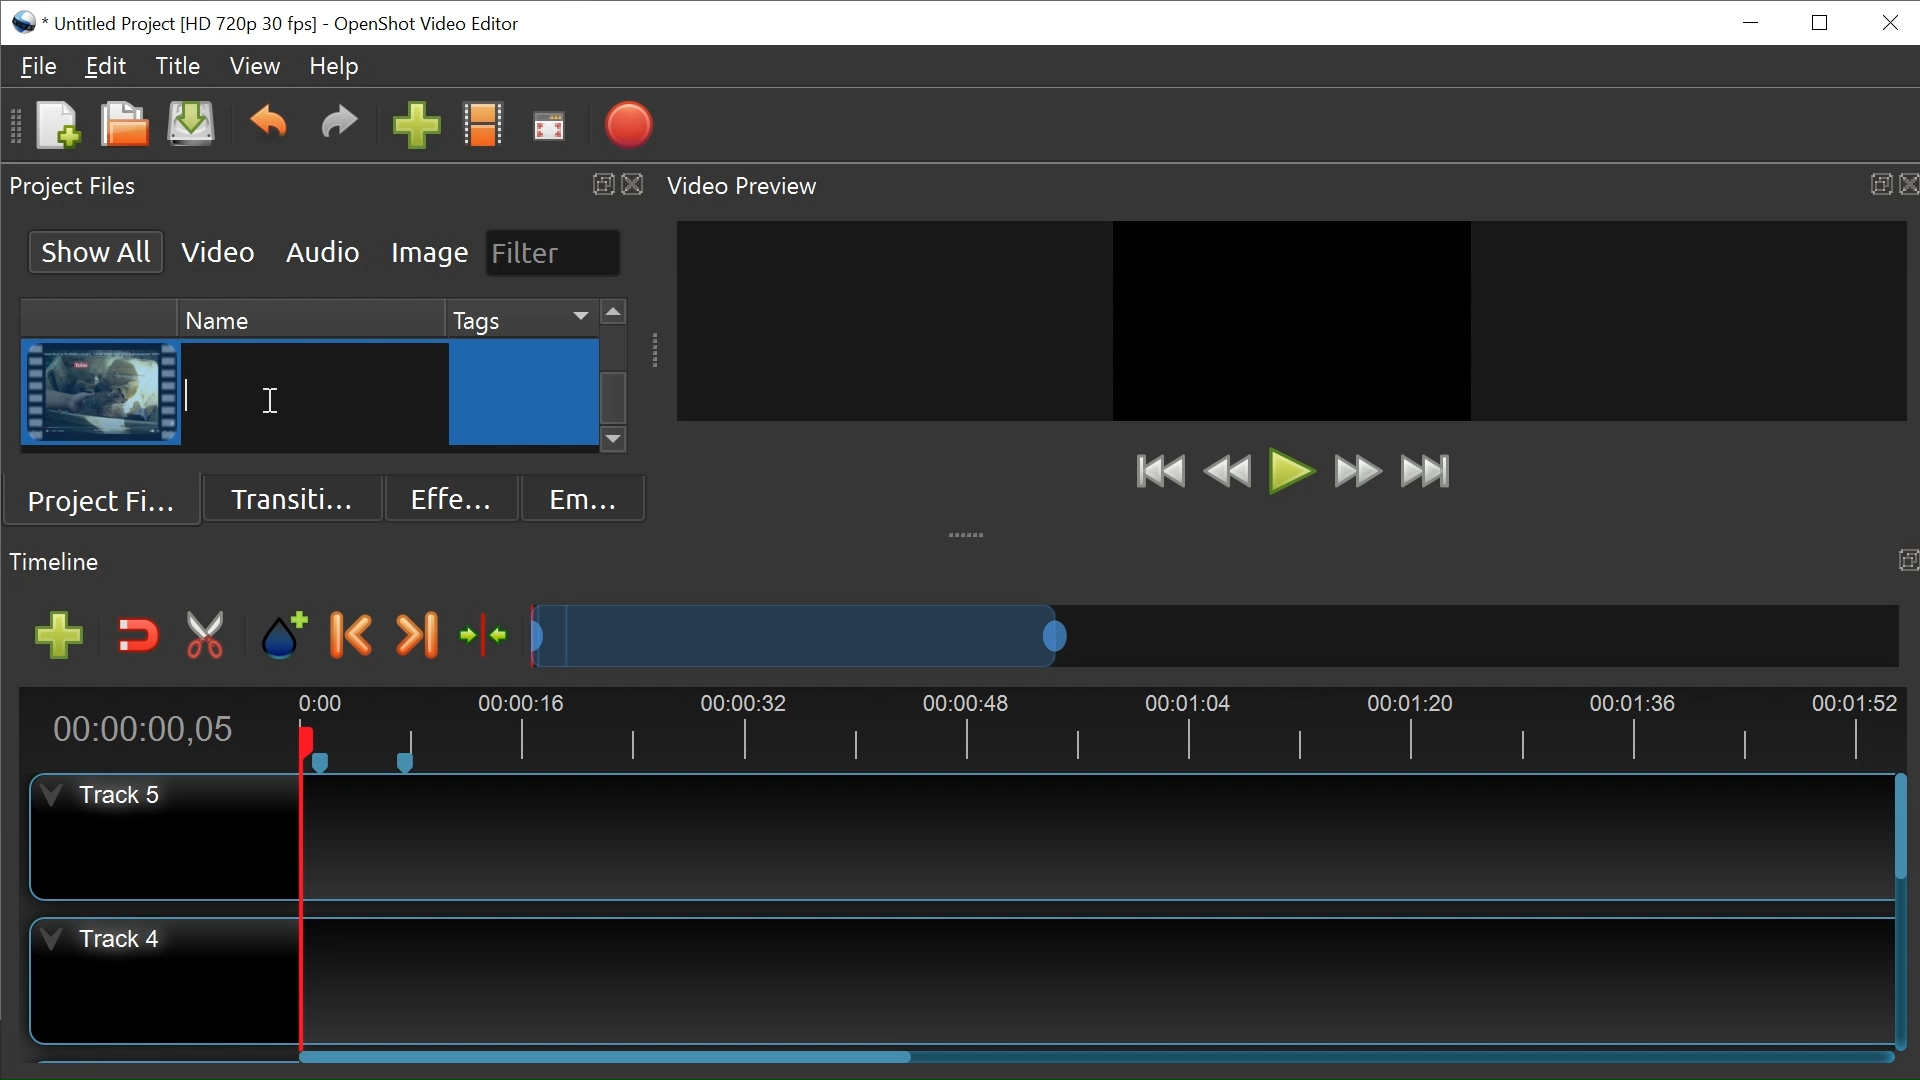 The width and height of the screenshot is (1920, 1080). I want to click on Play, so click(1291, 471).